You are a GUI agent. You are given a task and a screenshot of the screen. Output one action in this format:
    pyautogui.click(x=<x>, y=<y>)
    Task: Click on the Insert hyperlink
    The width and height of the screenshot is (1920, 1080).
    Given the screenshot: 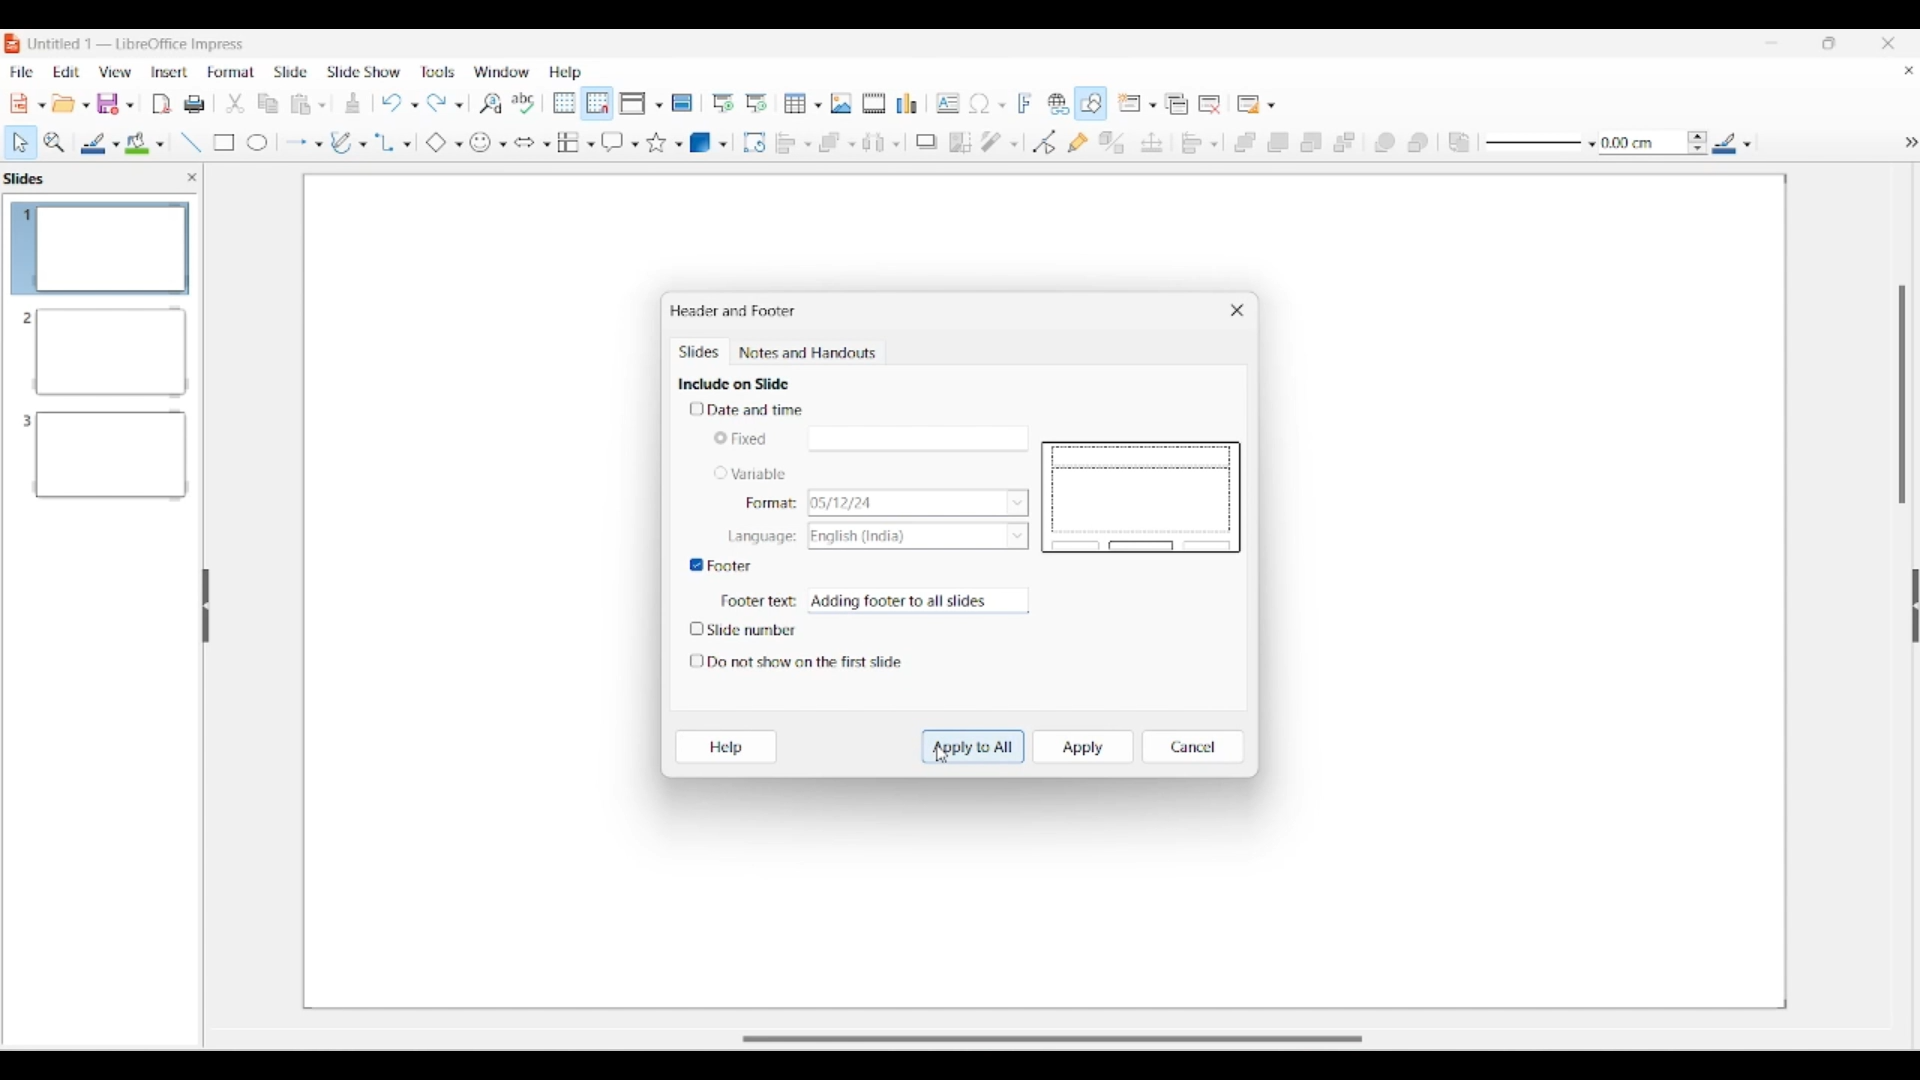 What is the action you would take?
    pyautogui.click(x=1059, y=103)
    